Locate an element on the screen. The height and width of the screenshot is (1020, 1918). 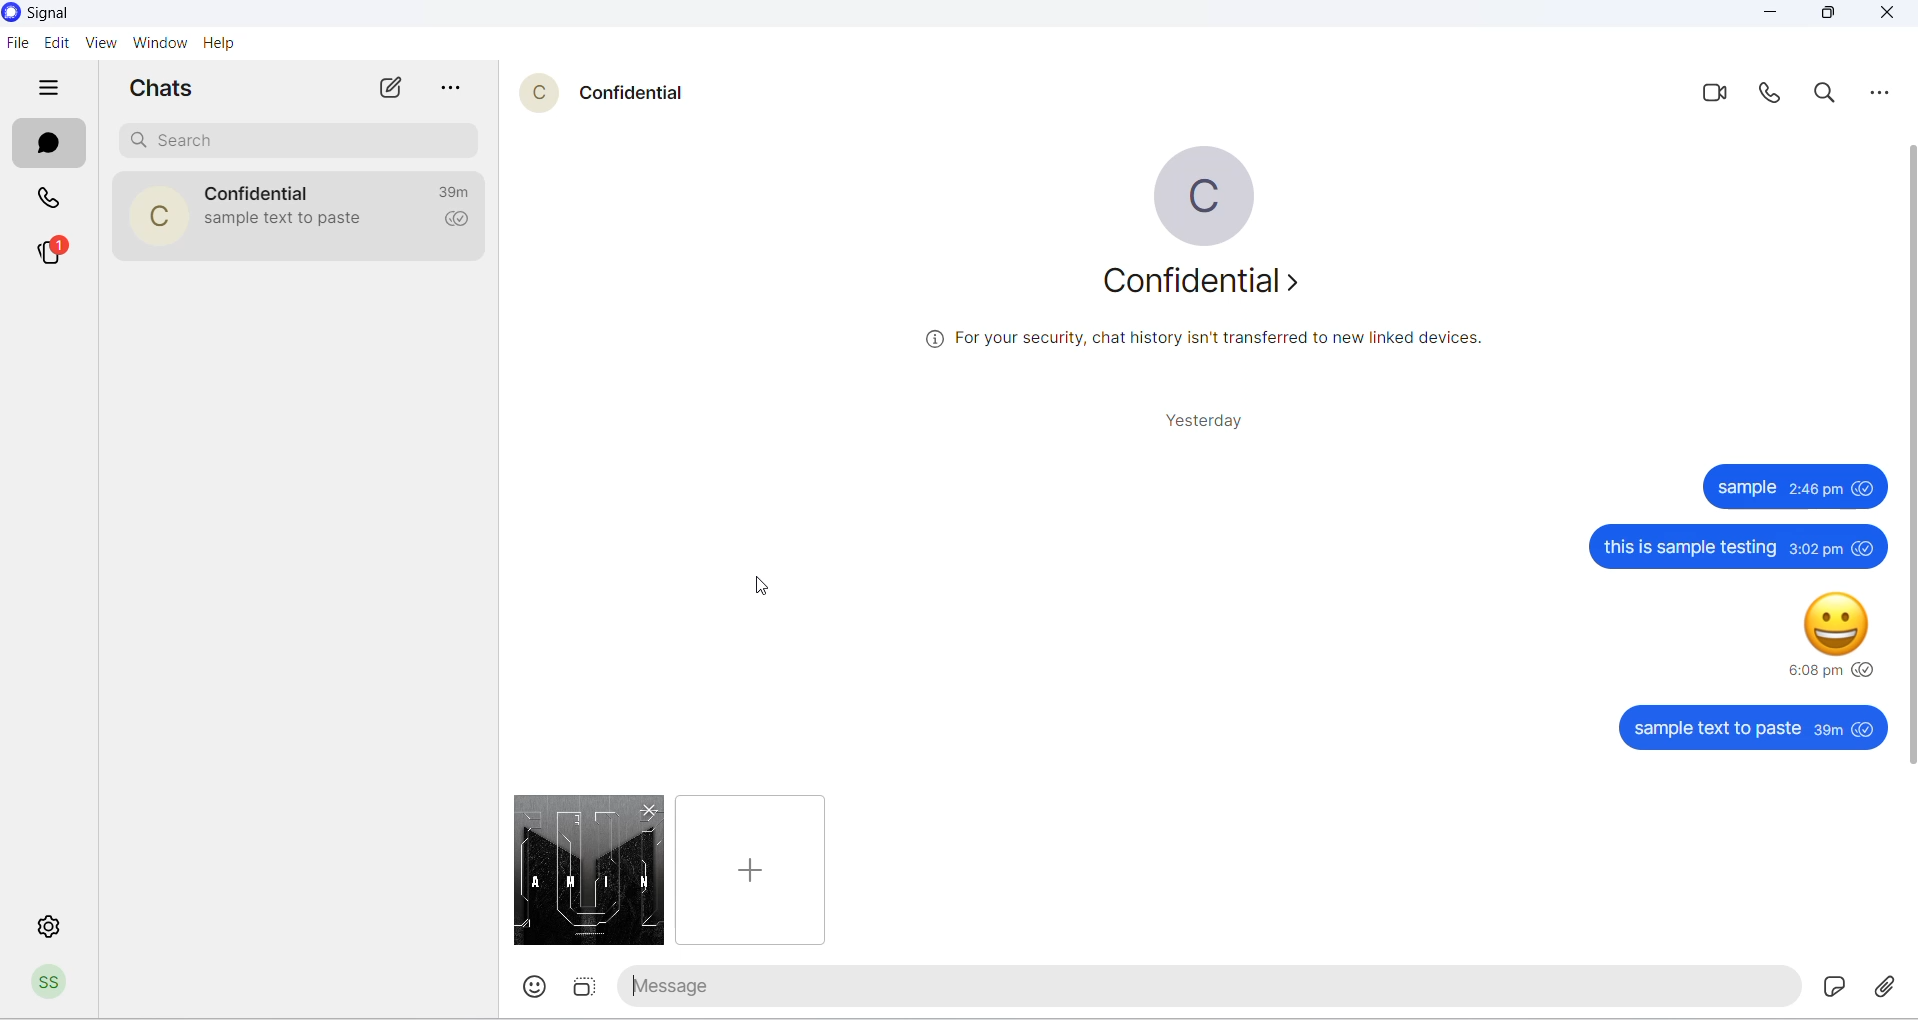
read recipient is located at coordinates (459, 222).